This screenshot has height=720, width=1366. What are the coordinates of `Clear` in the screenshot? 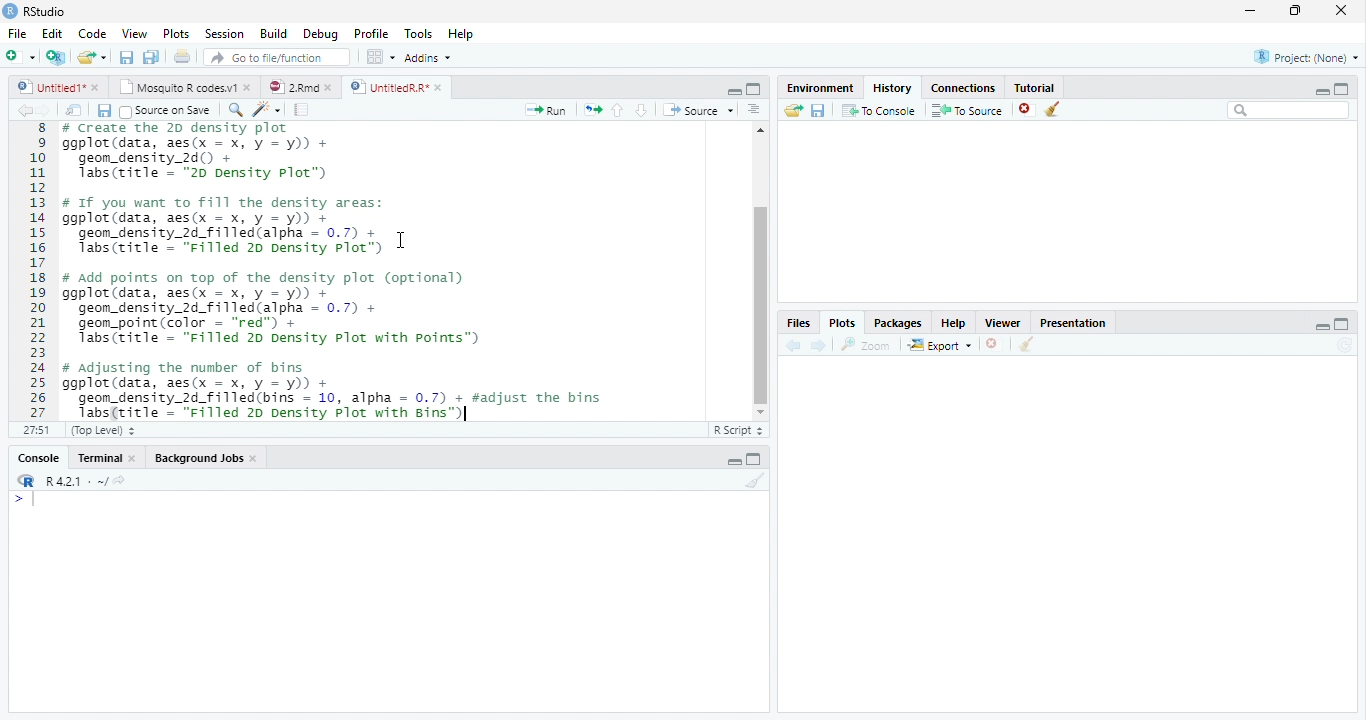 It's located at (756, 480).